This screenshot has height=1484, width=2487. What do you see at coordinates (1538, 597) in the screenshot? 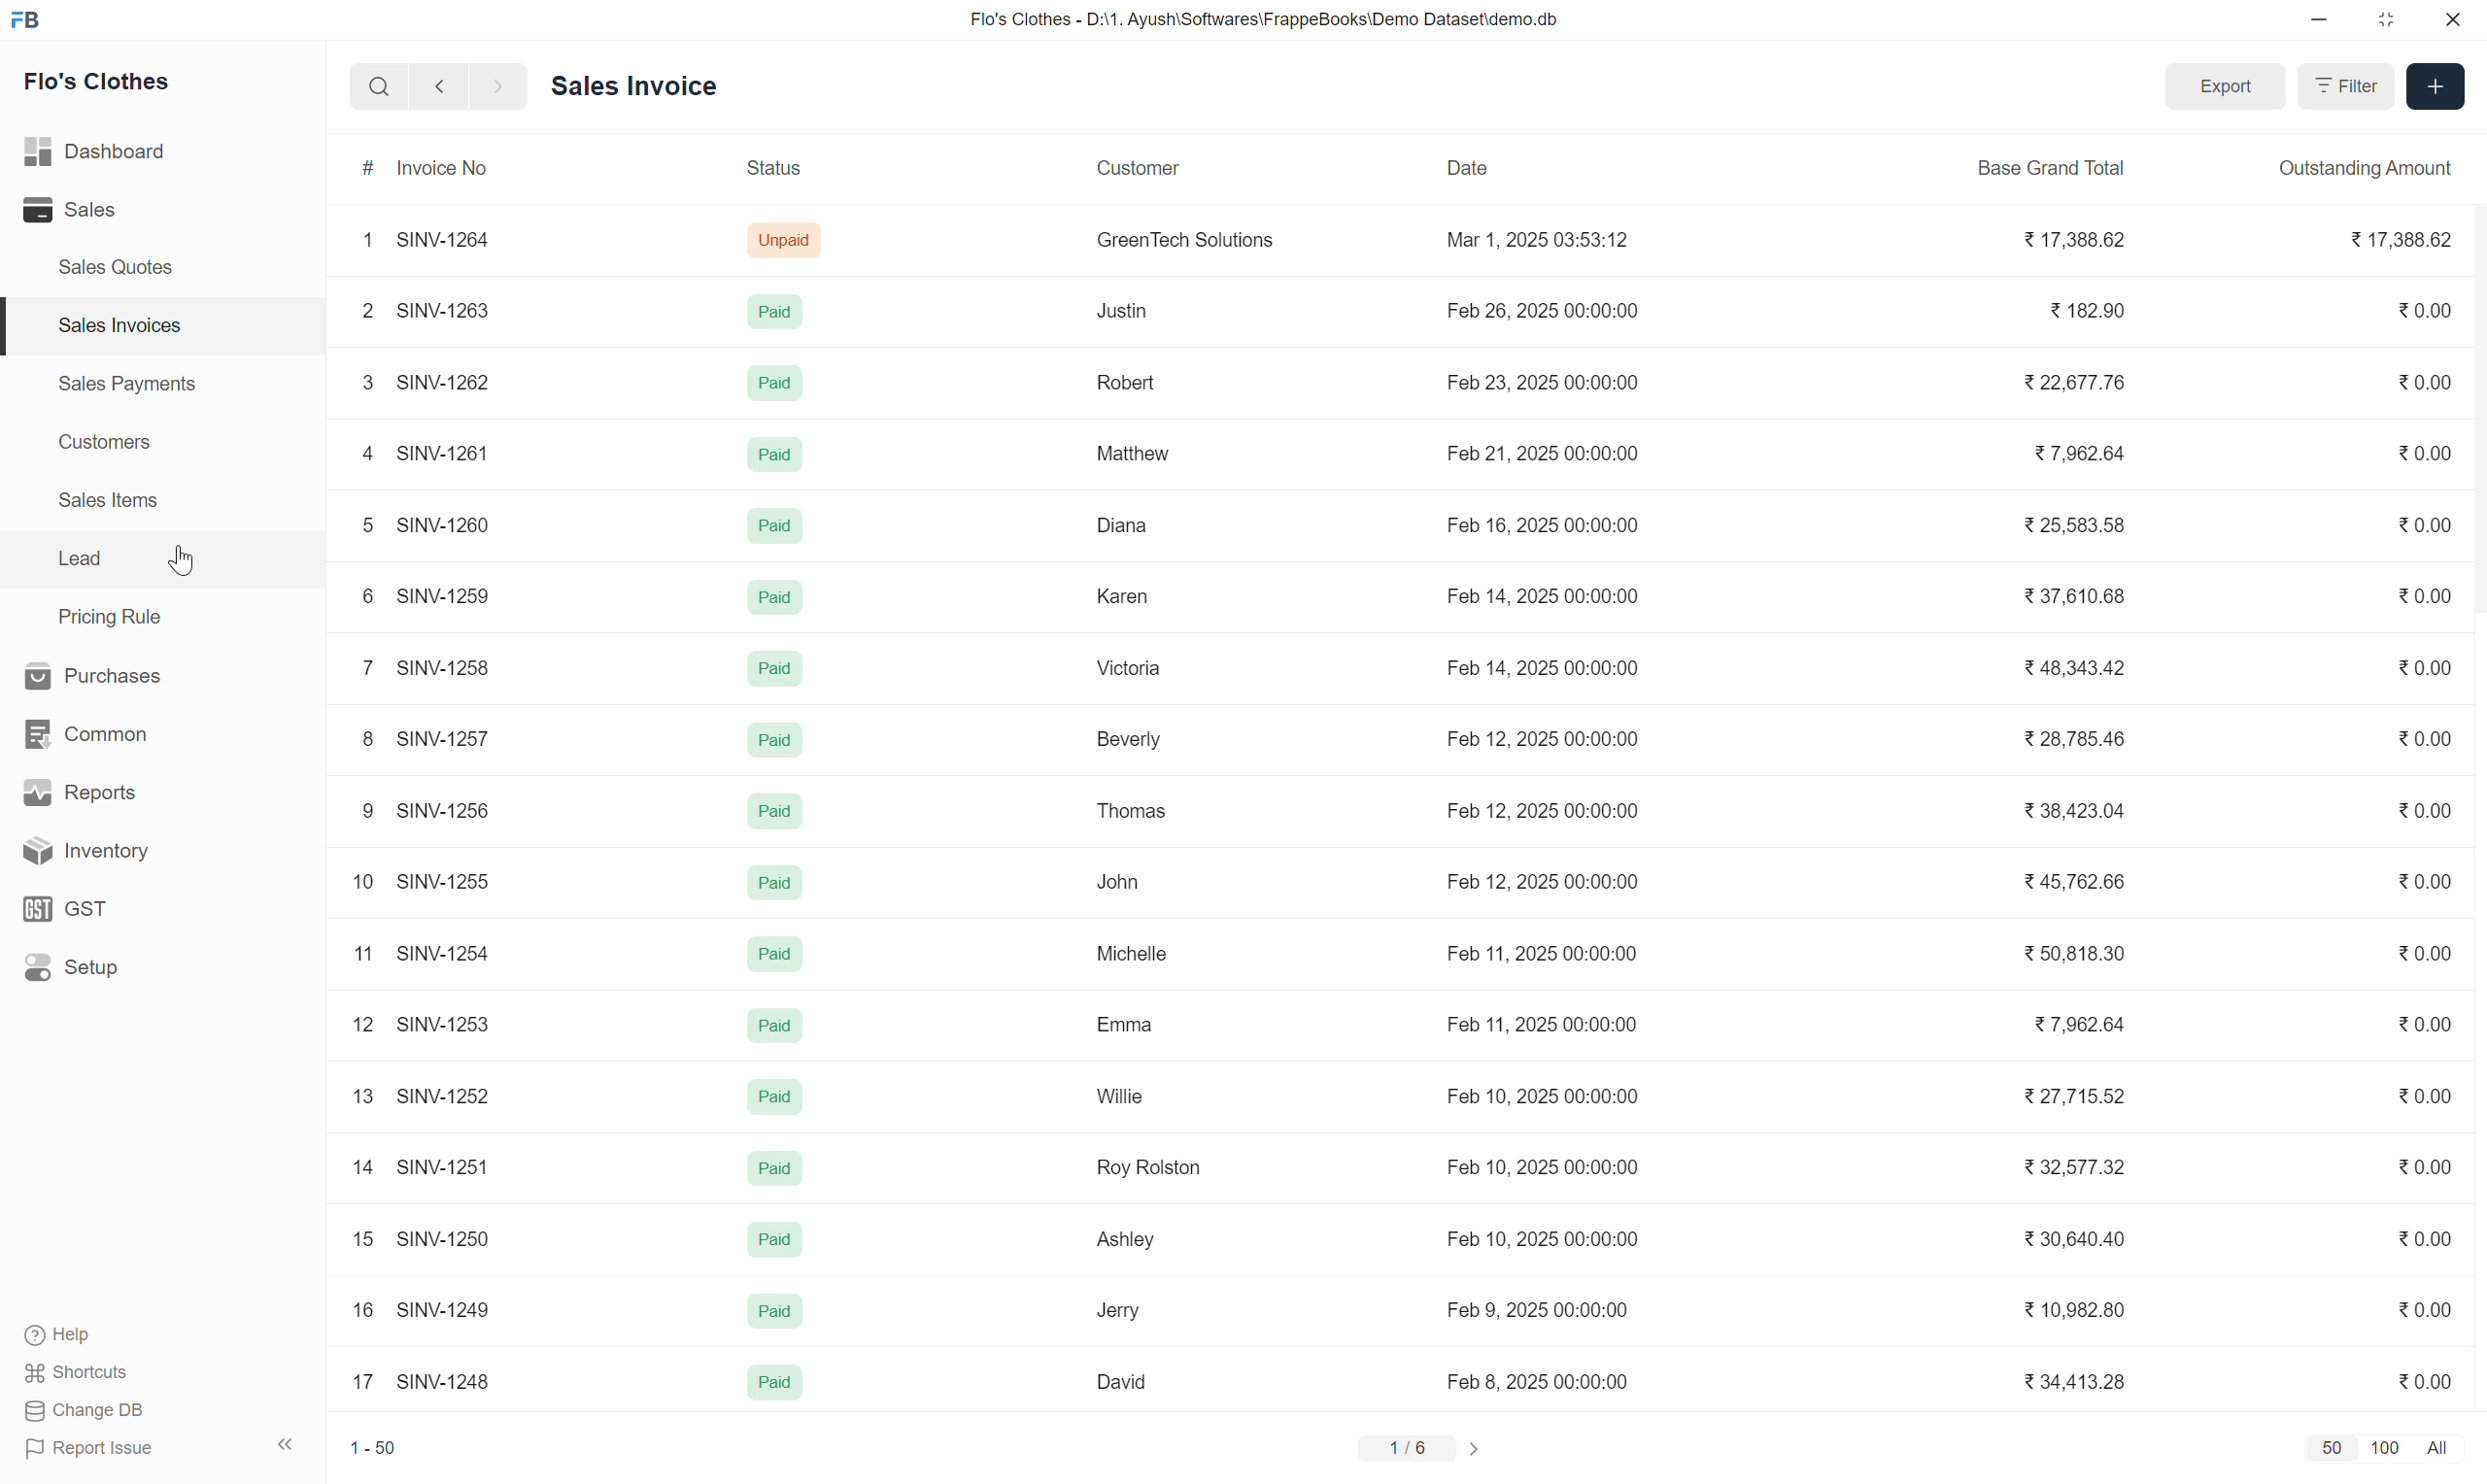
I see `Feb 14, 2025 00:00:00` at bounding box center [1538, 597].